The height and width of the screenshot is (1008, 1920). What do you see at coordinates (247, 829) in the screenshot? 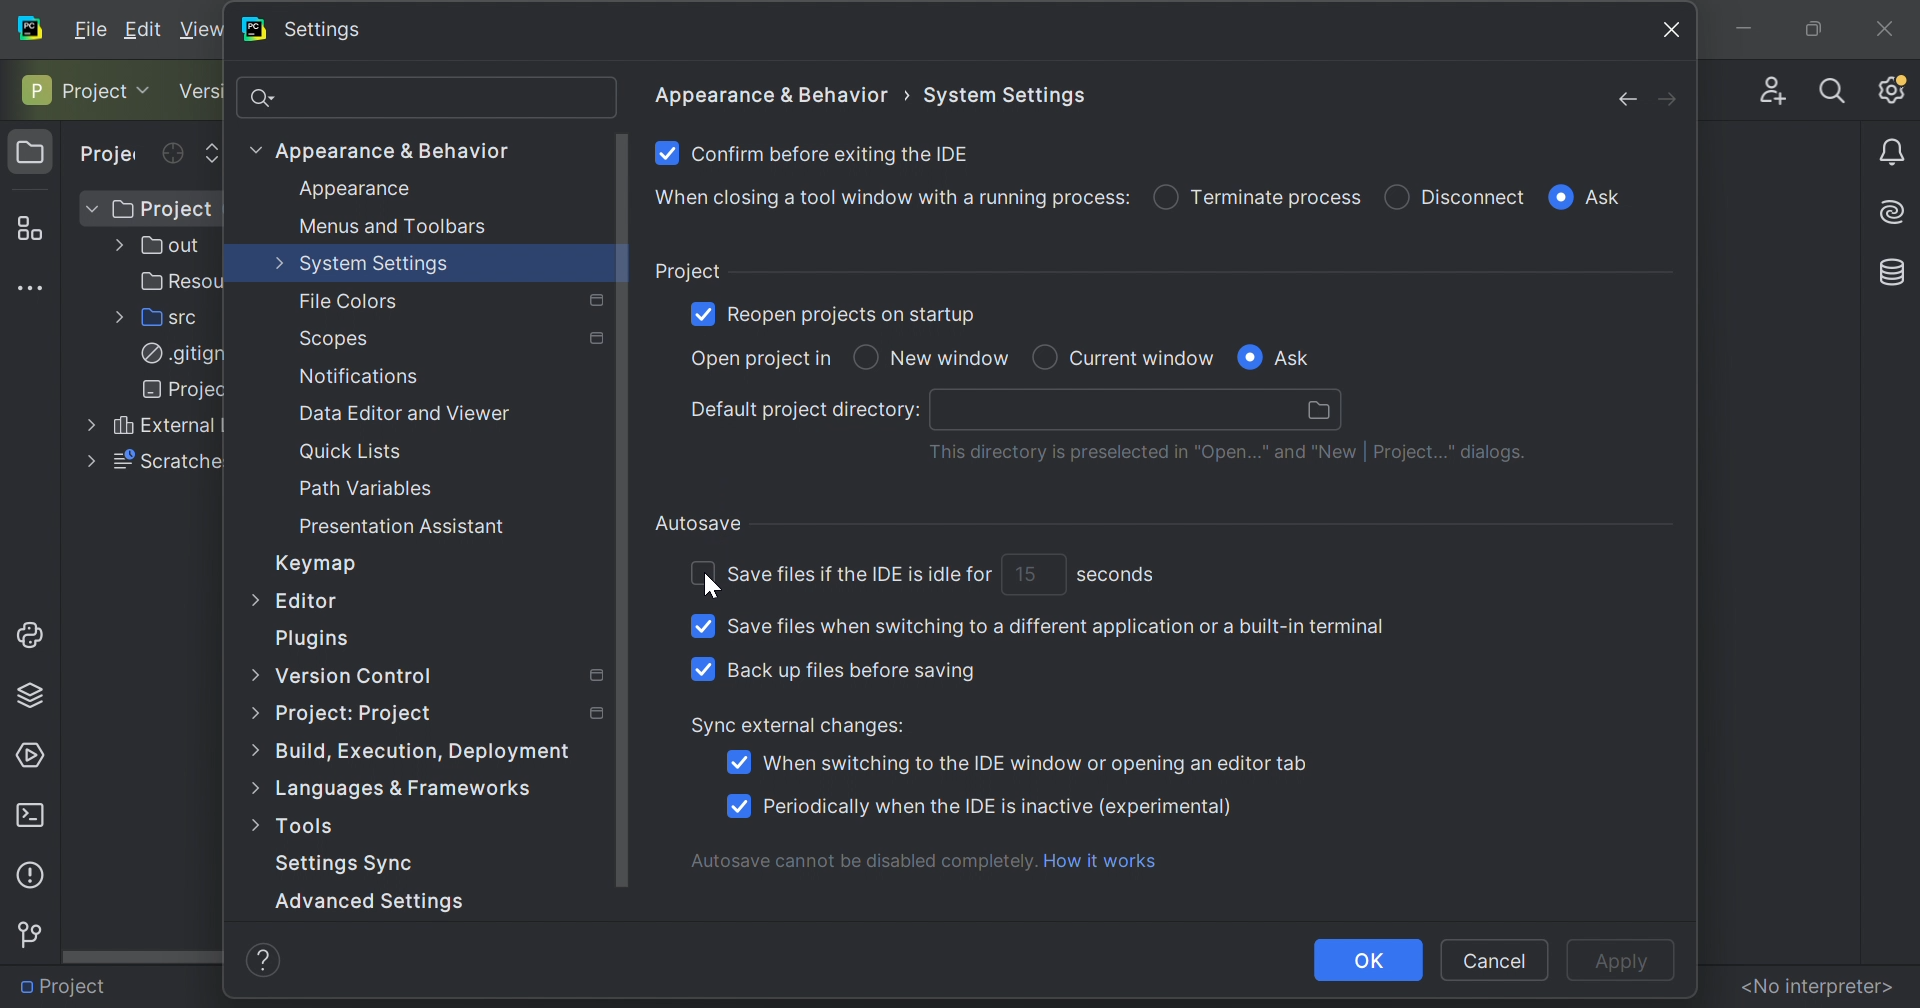
I see `More` at bounding box center [247, 829].